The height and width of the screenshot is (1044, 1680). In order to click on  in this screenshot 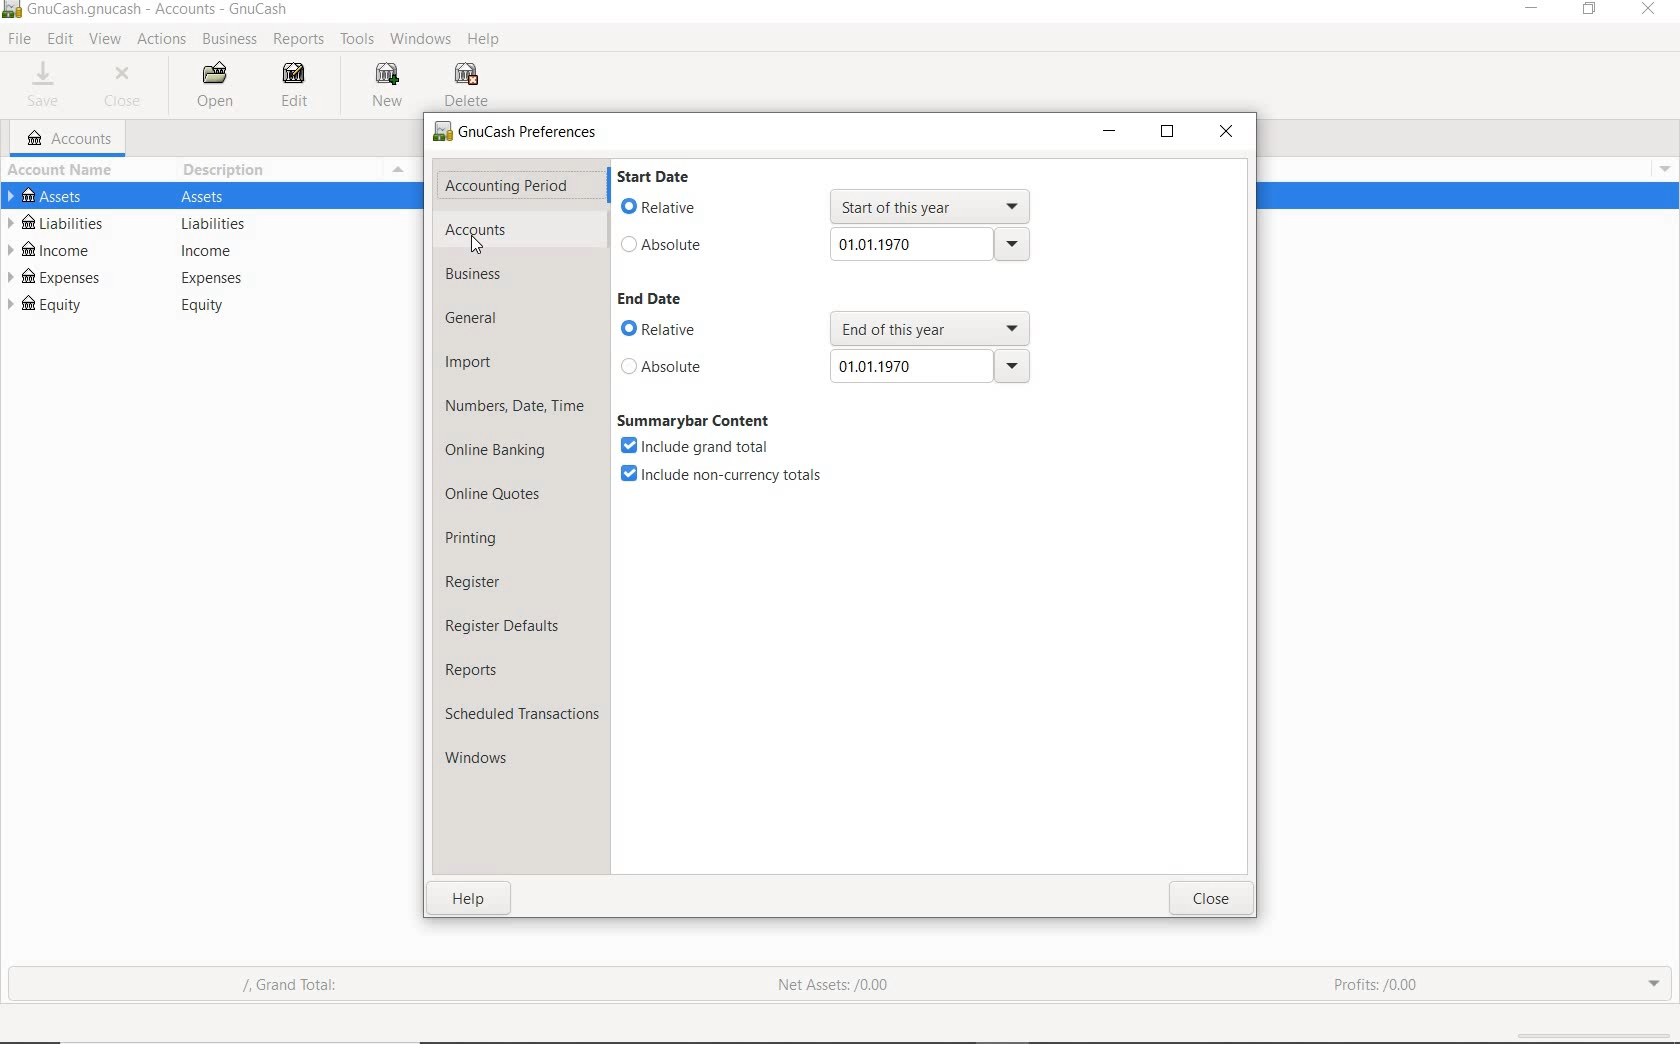, I will do `click(932, 368)`.